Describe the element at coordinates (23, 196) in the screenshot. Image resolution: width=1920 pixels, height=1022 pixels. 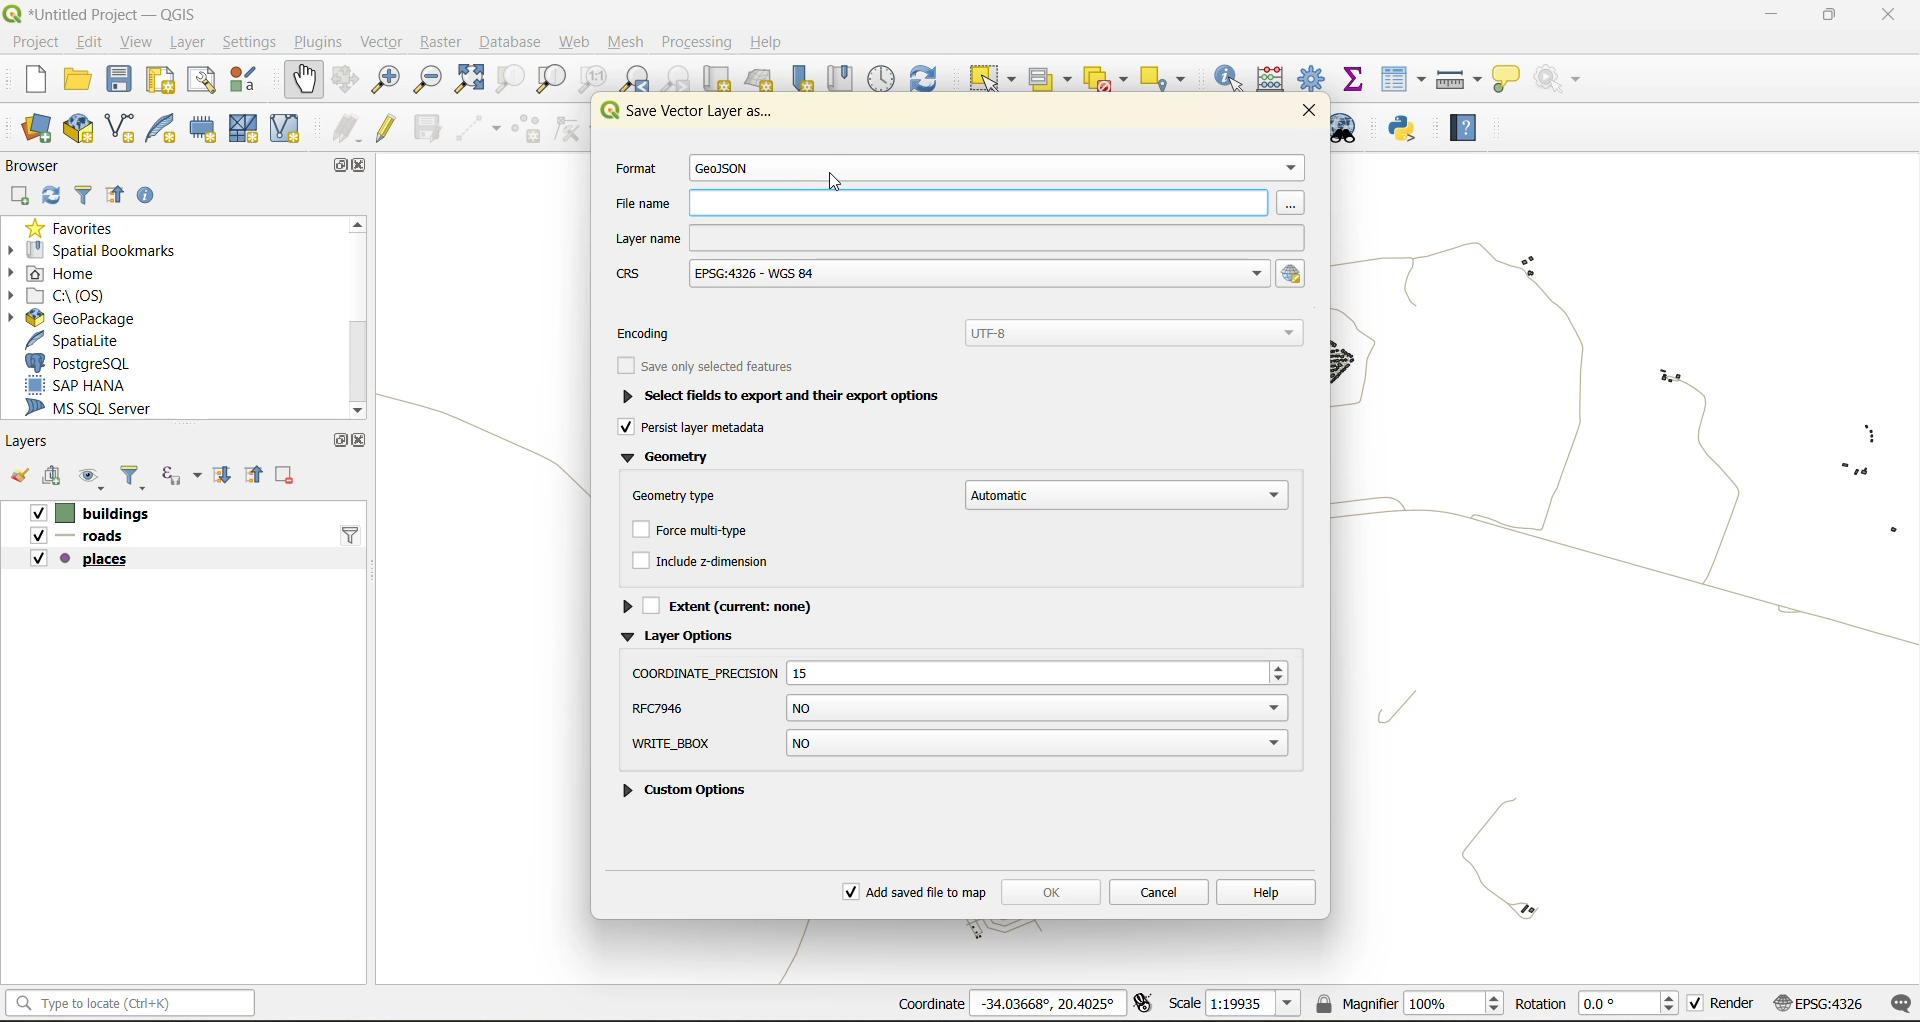
I see `add` at that location.